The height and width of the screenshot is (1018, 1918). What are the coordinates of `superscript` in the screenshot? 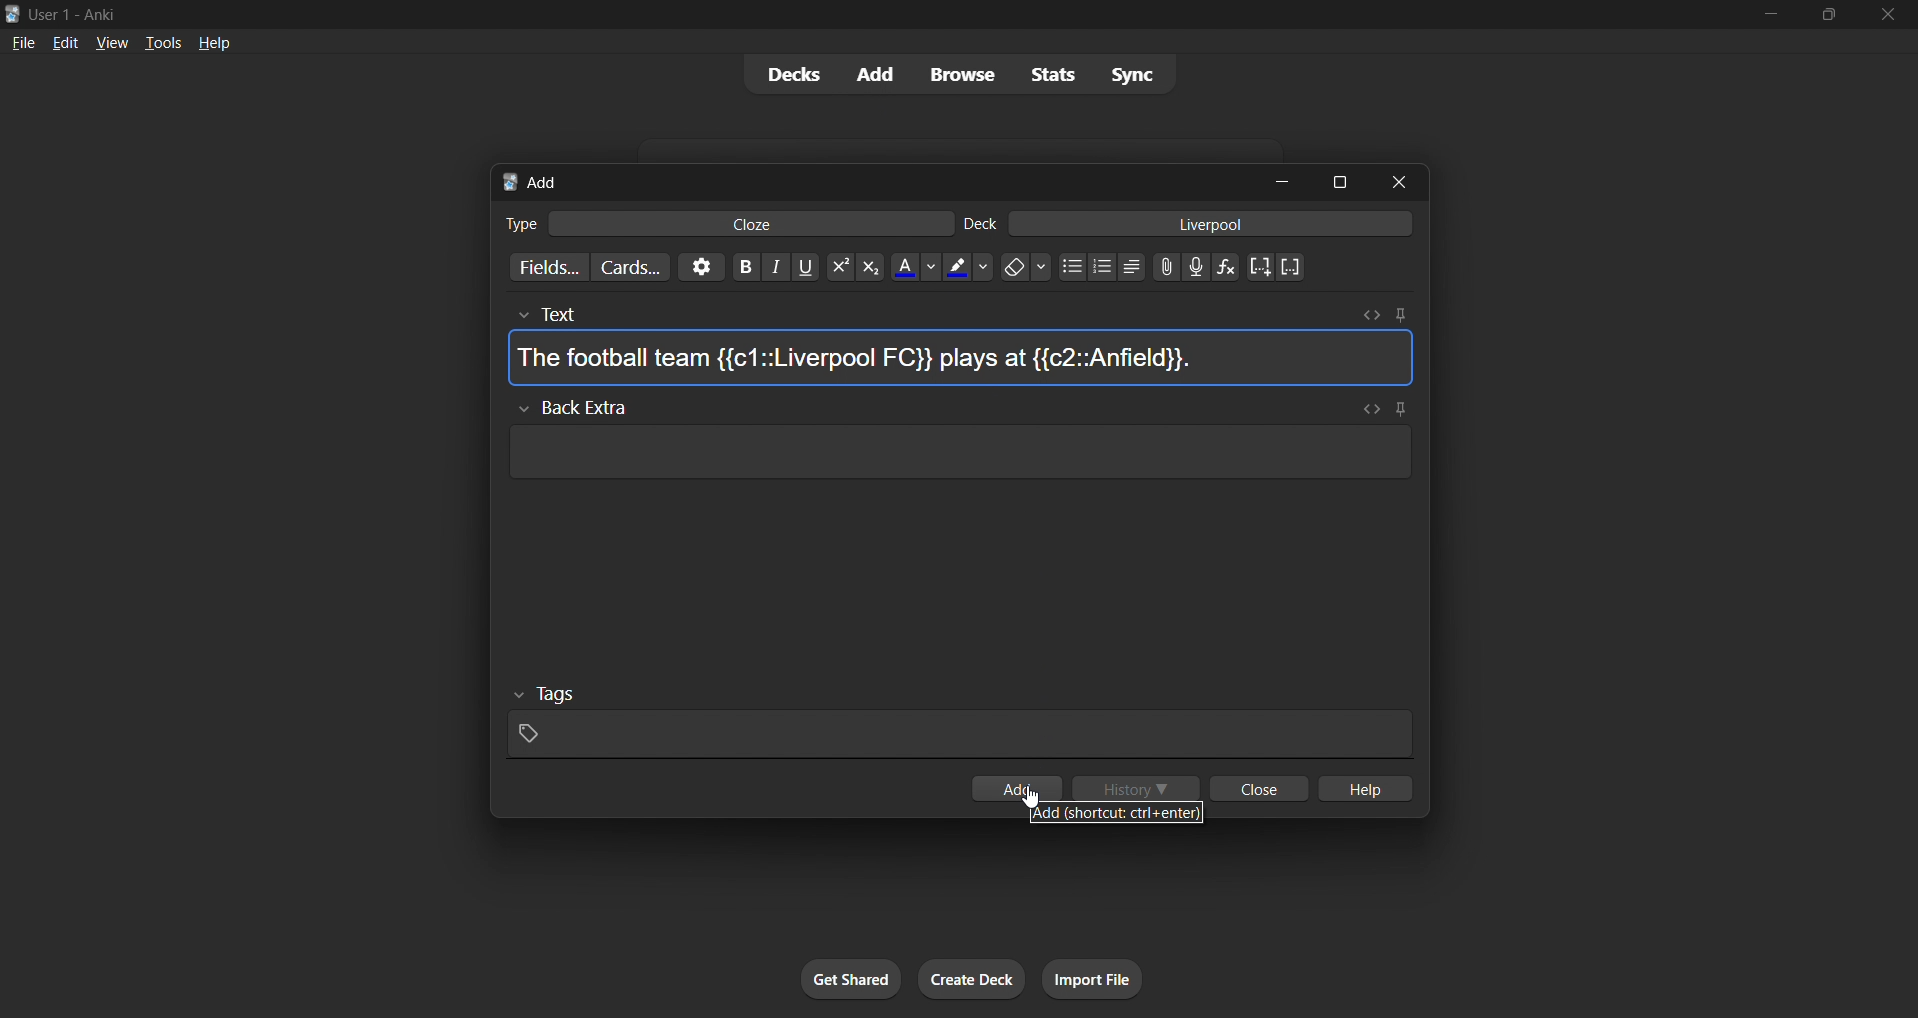 It's located at (836, 269).